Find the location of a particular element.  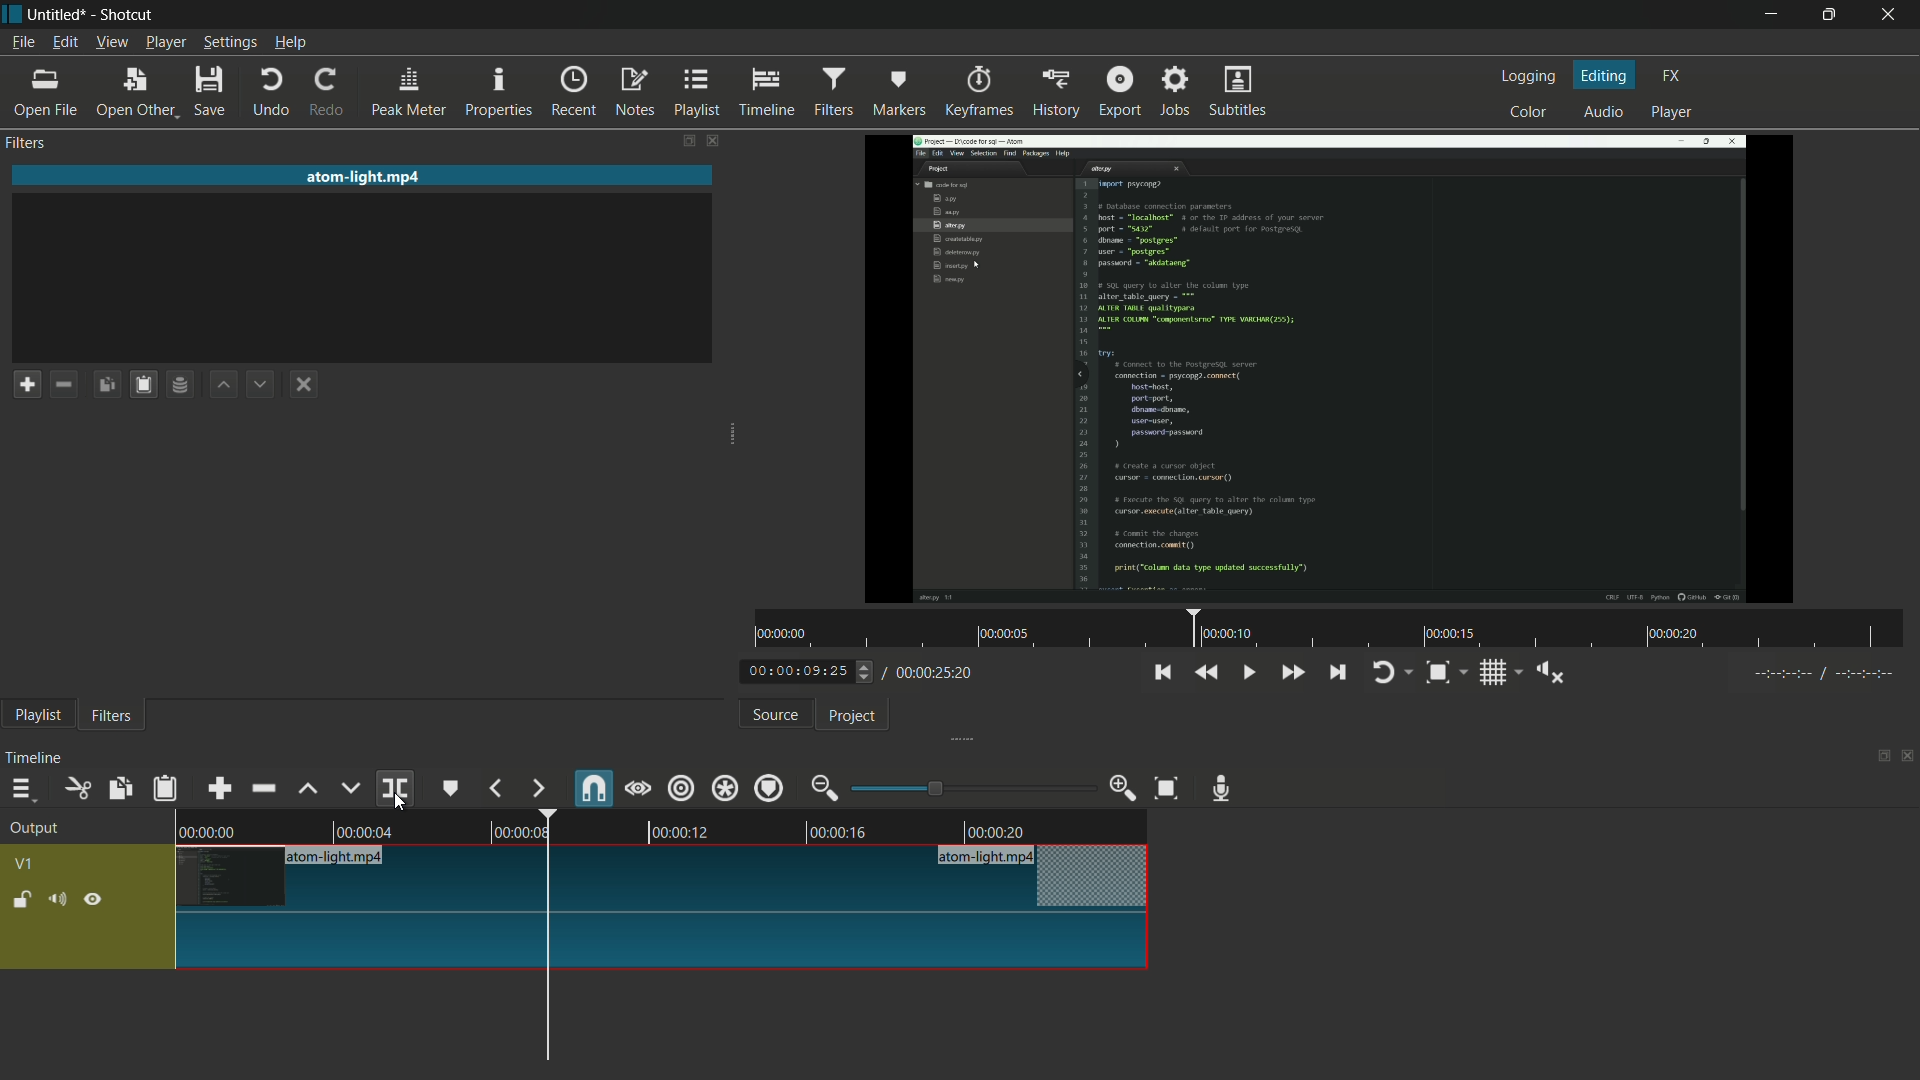

ripple is located at coordinates (682, 790).